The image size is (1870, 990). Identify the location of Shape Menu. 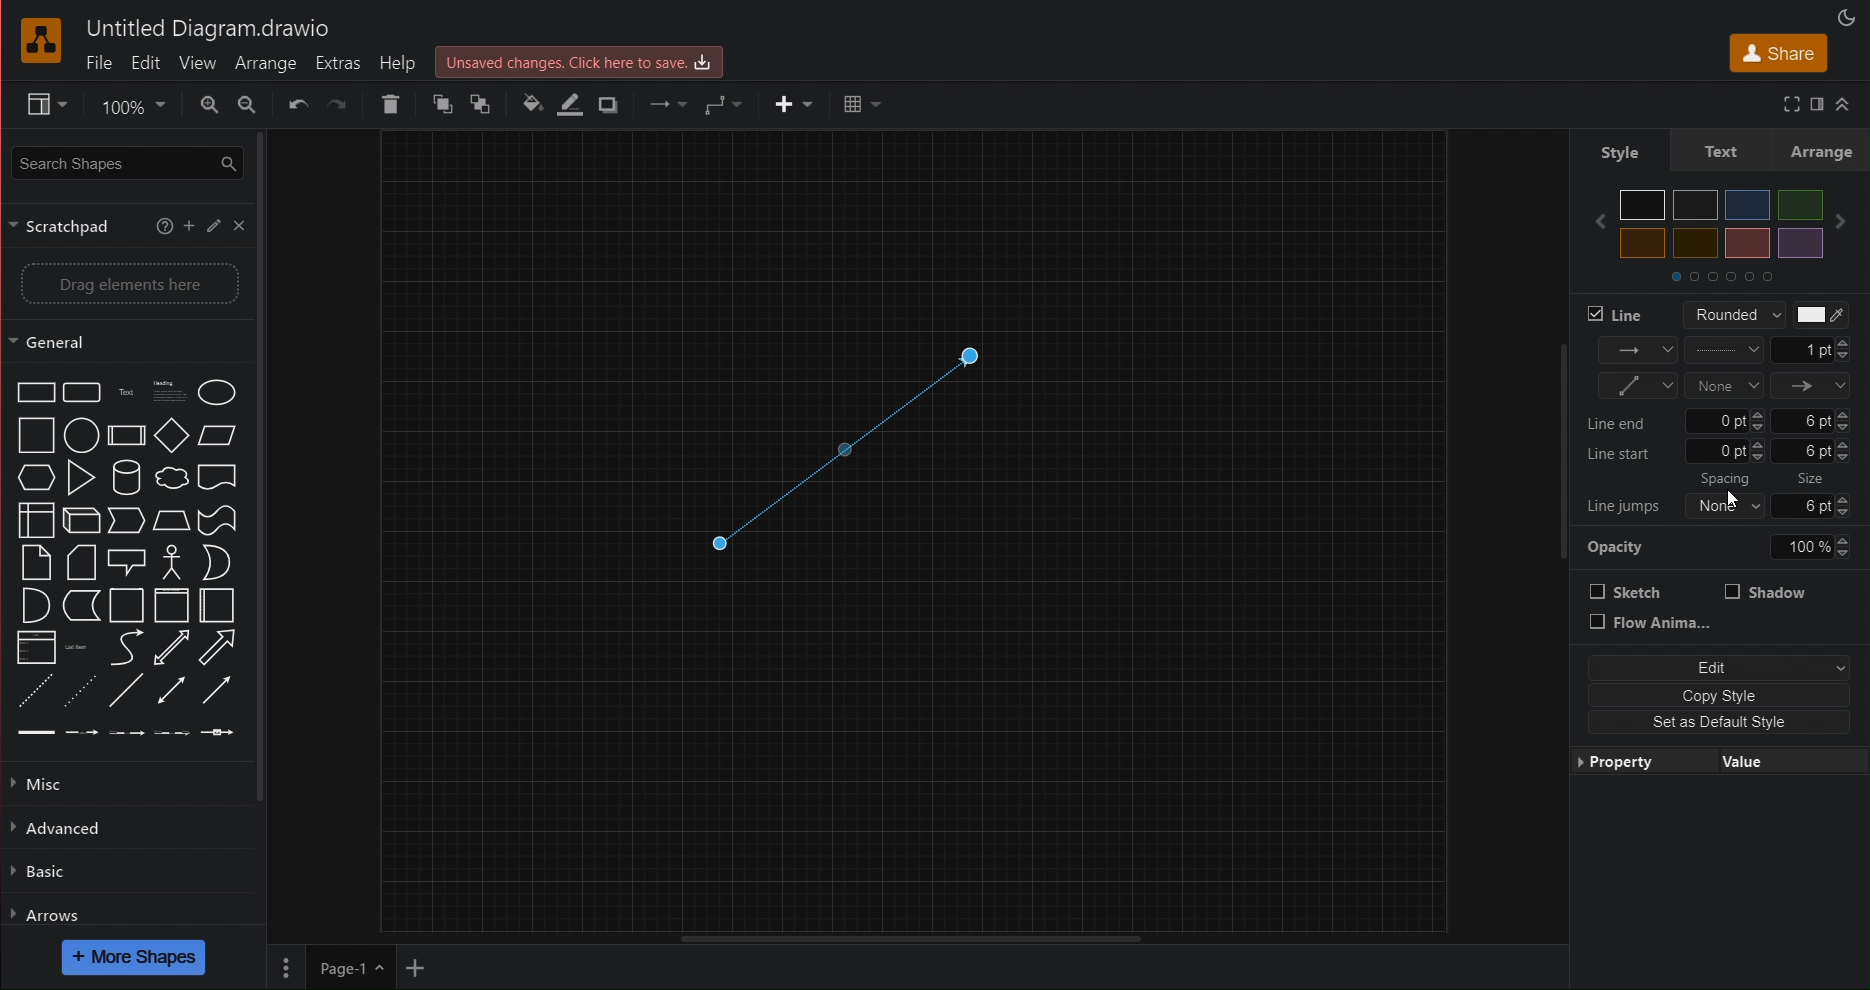
(125, 560).